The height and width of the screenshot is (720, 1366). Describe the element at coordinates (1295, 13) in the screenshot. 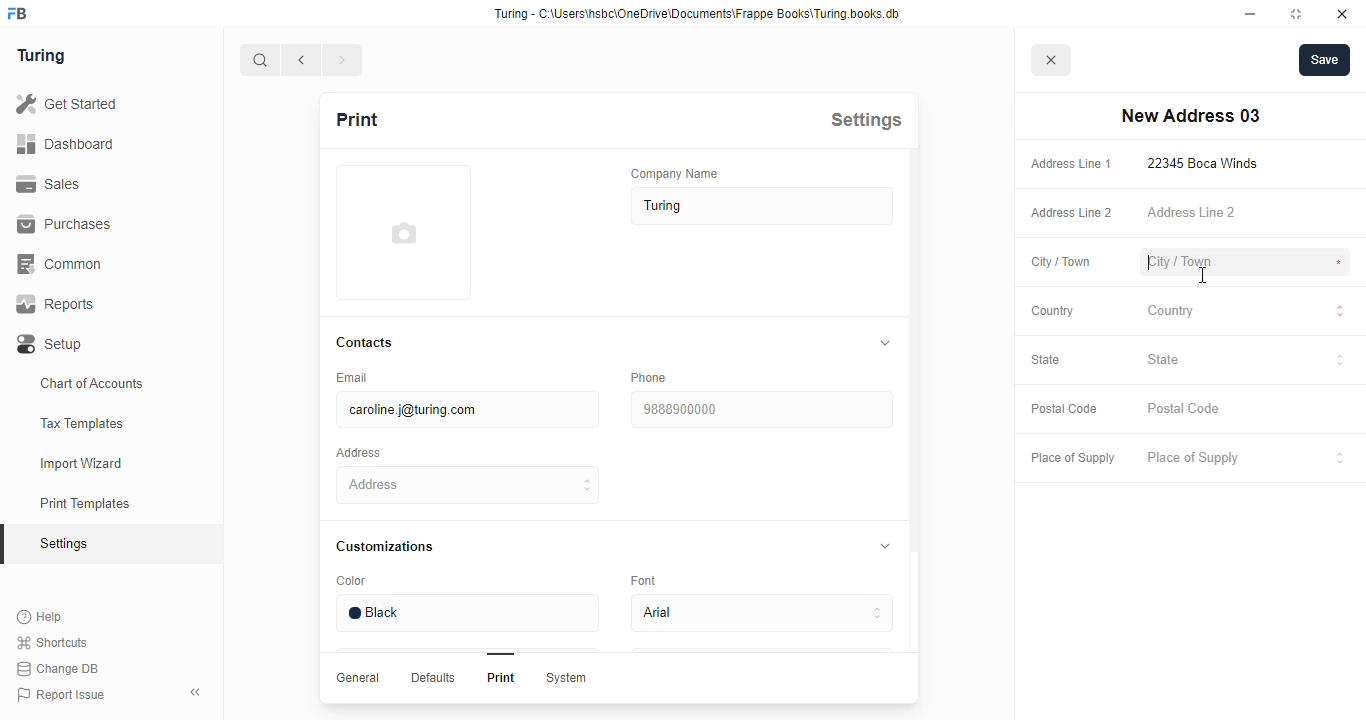

I see `toggle maximize` at that location.